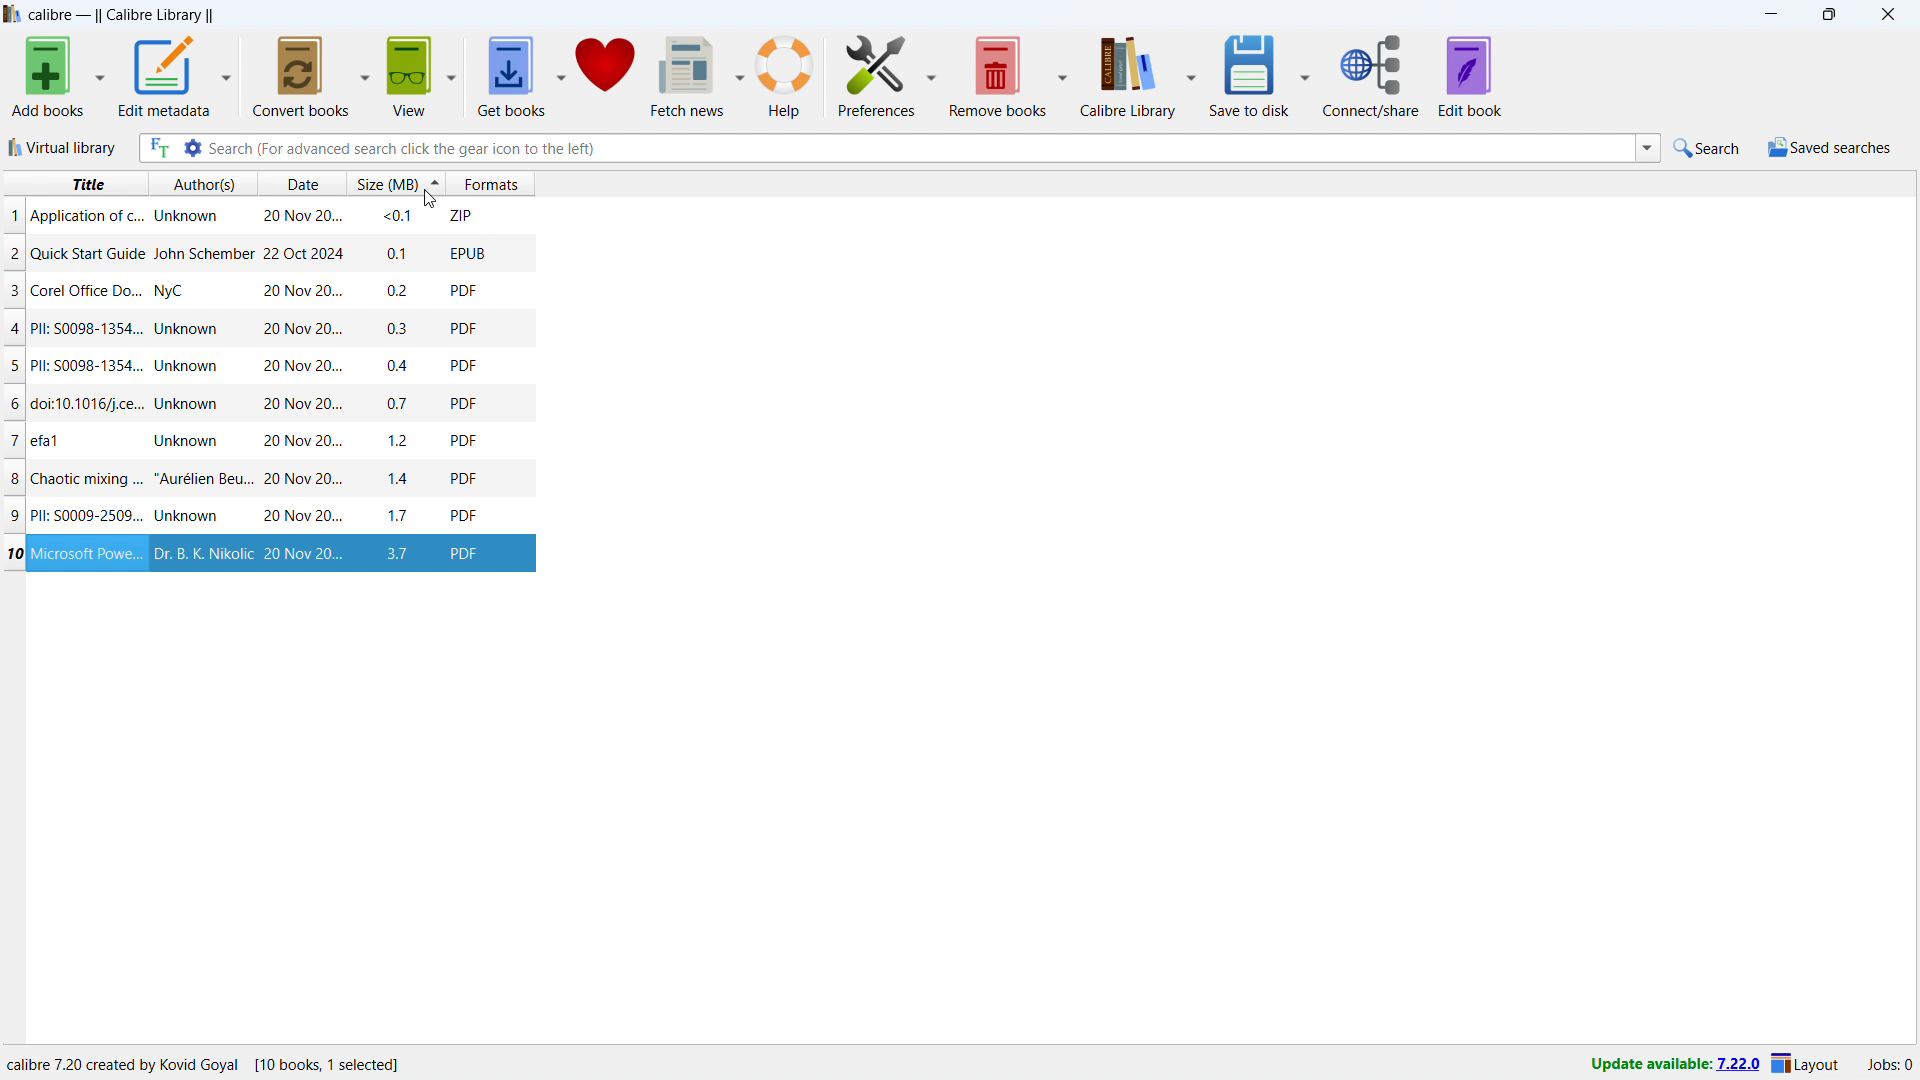  Describe the element at coordinates (303, 406) in the screenshot. I see `date` at that location.